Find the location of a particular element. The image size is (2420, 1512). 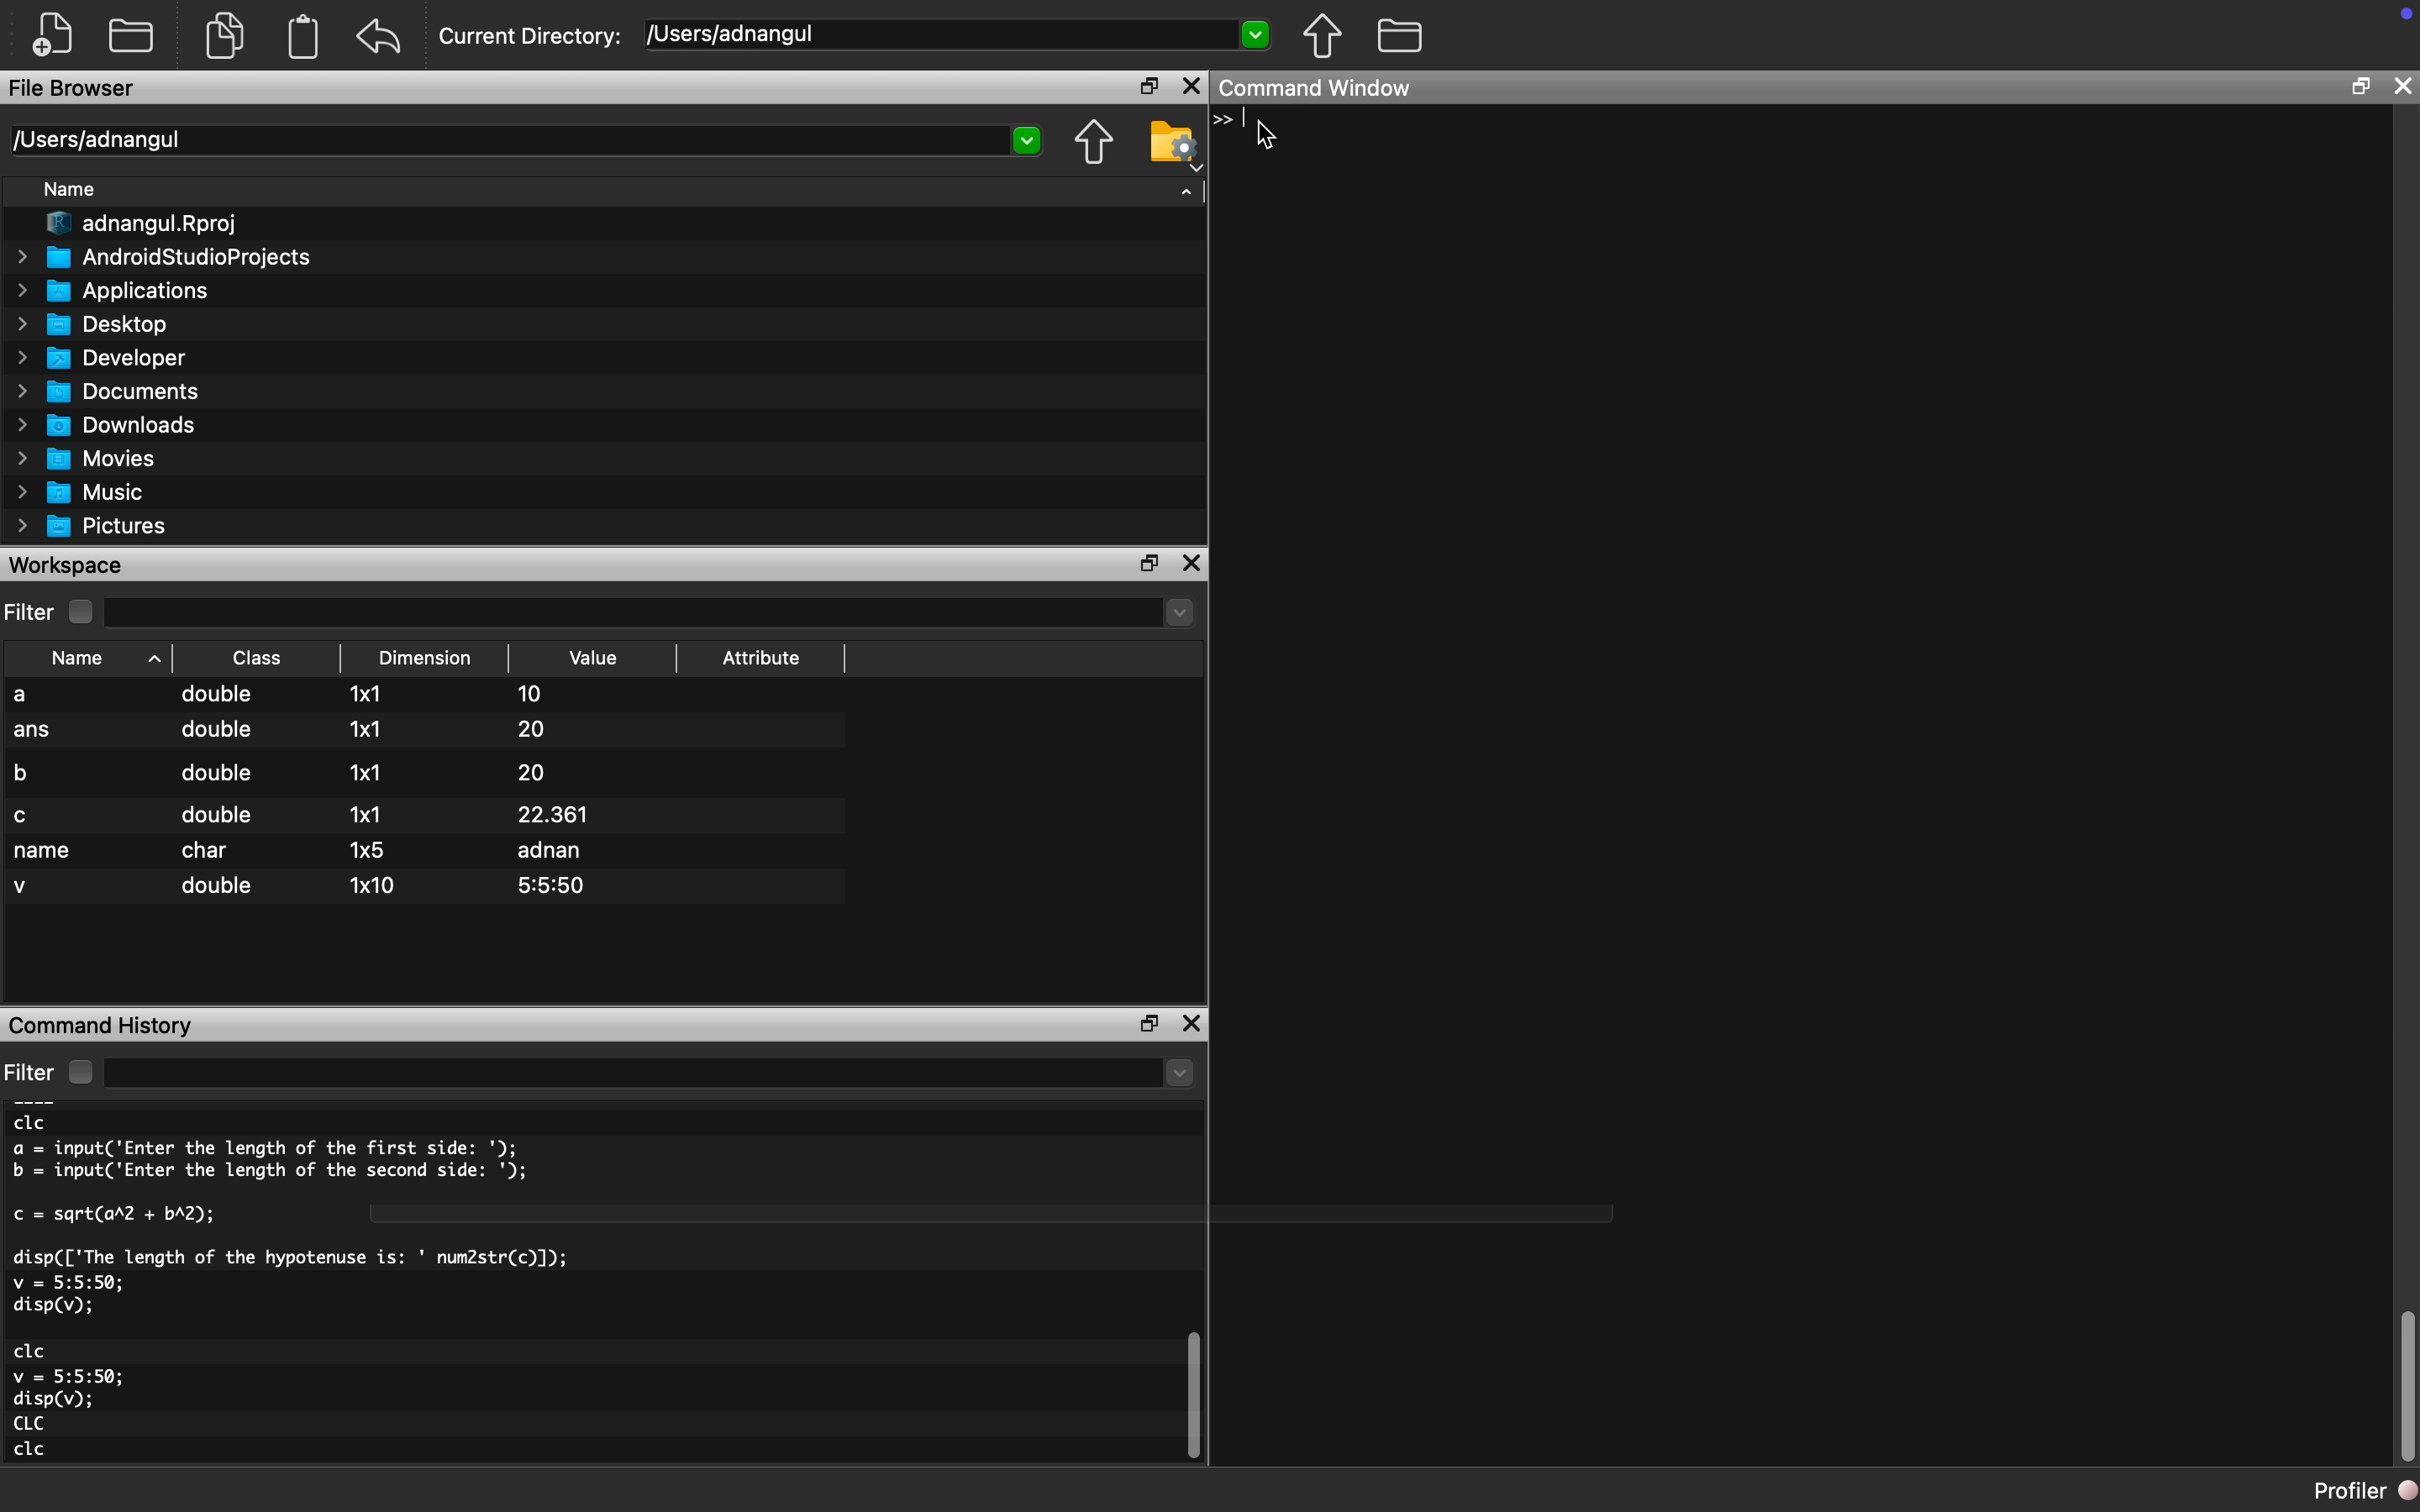

Close is located at coordinates (1192, 85).